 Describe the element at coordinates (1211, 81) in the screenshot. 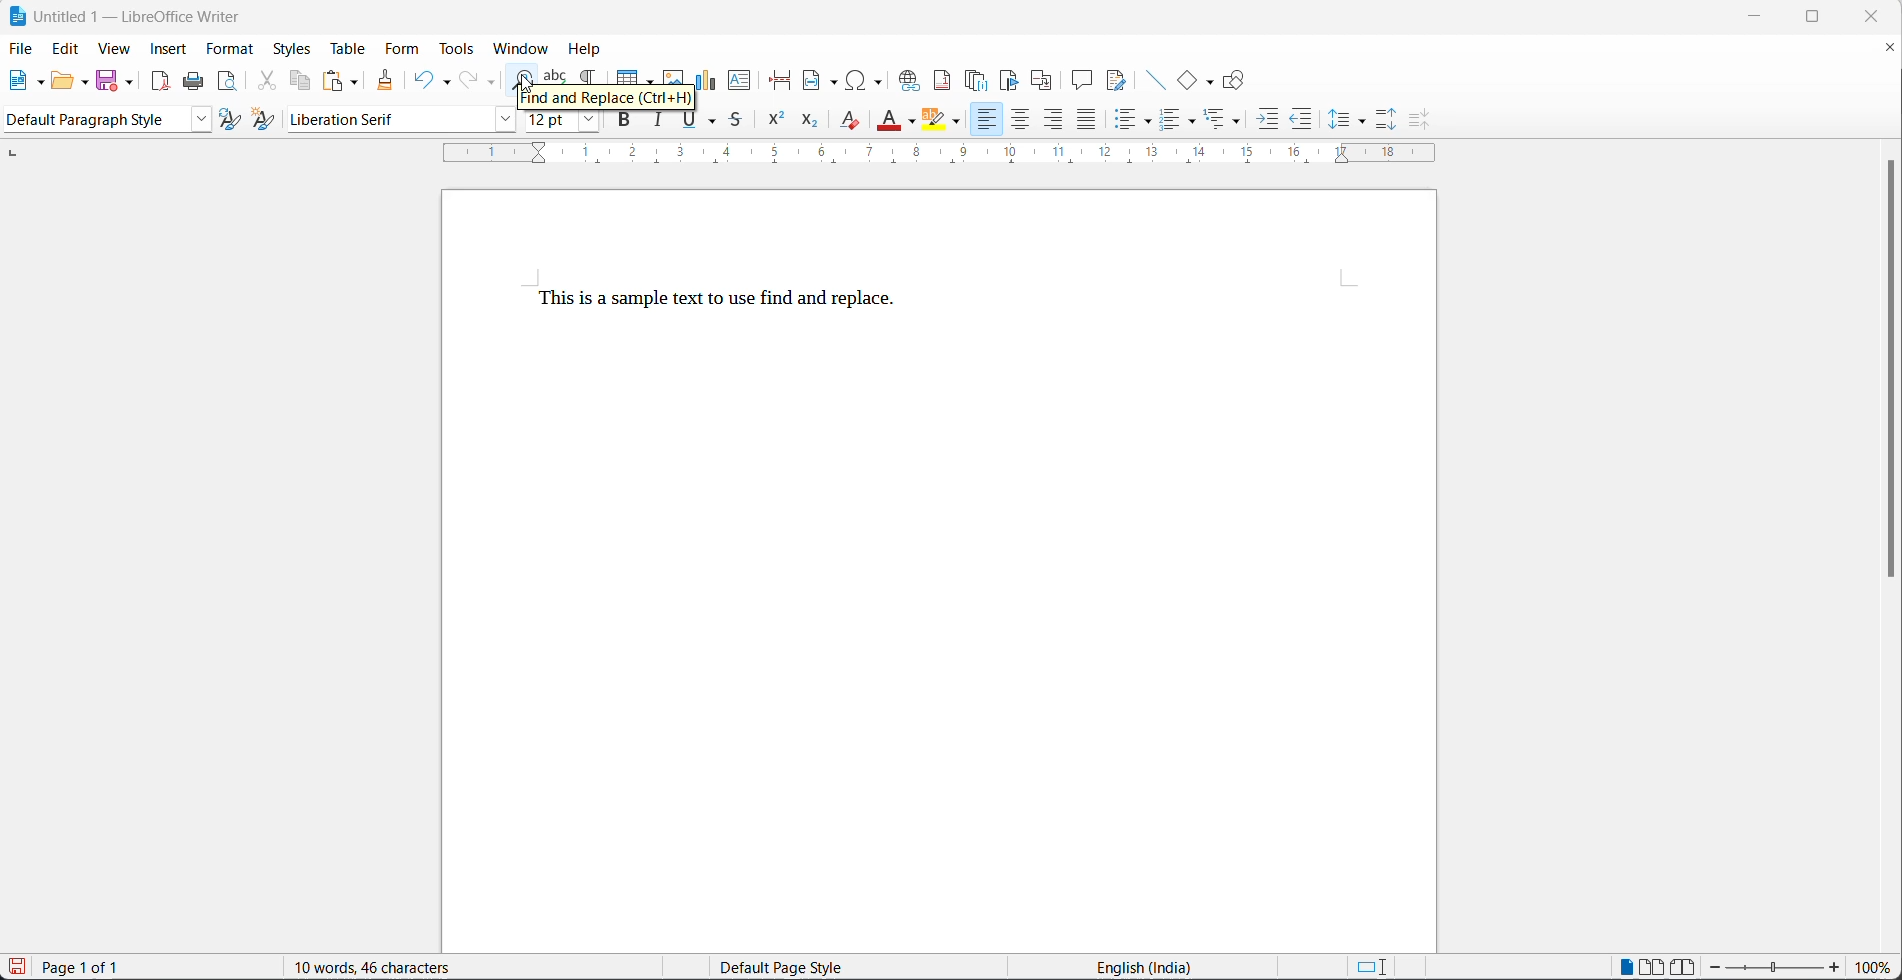

I see `basic shapes functions` at that location.